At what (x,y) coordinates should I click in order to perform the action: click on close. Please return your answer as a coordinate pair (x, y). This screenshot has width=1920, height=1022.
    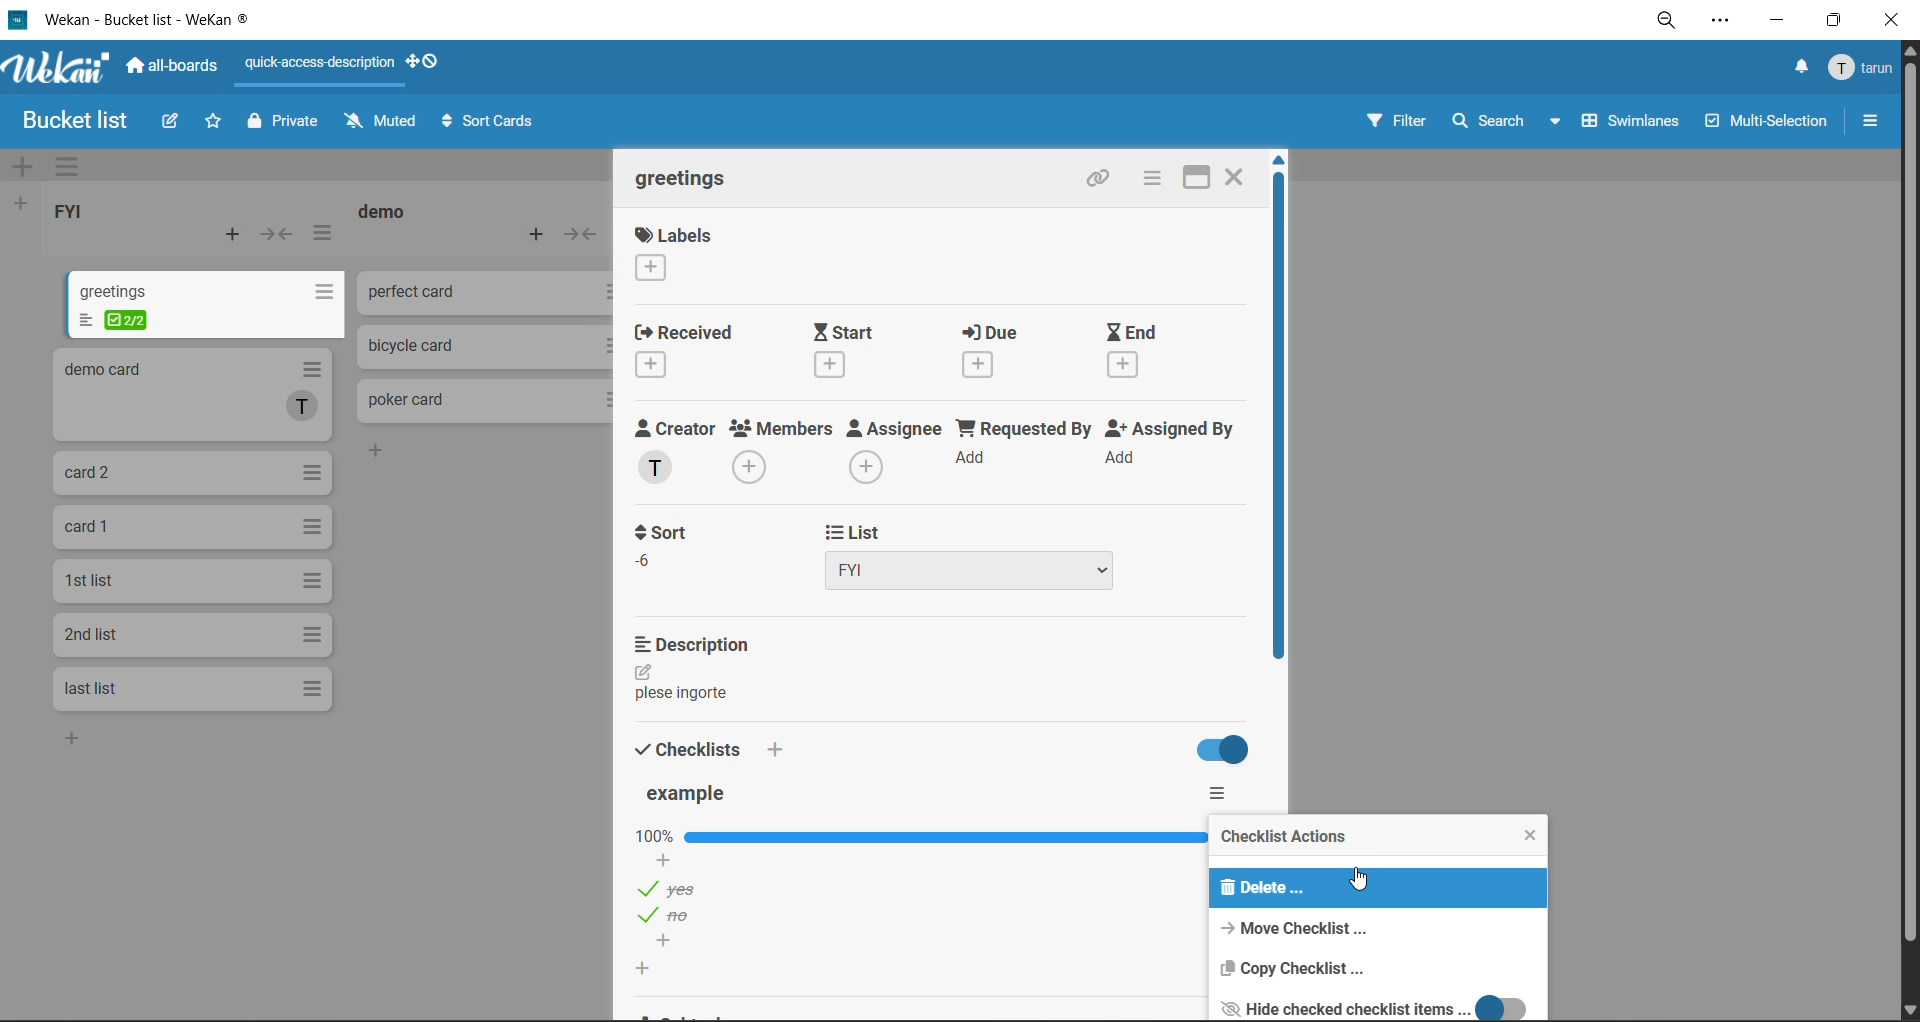
    Looking at the image, I should click on (1538, 836).